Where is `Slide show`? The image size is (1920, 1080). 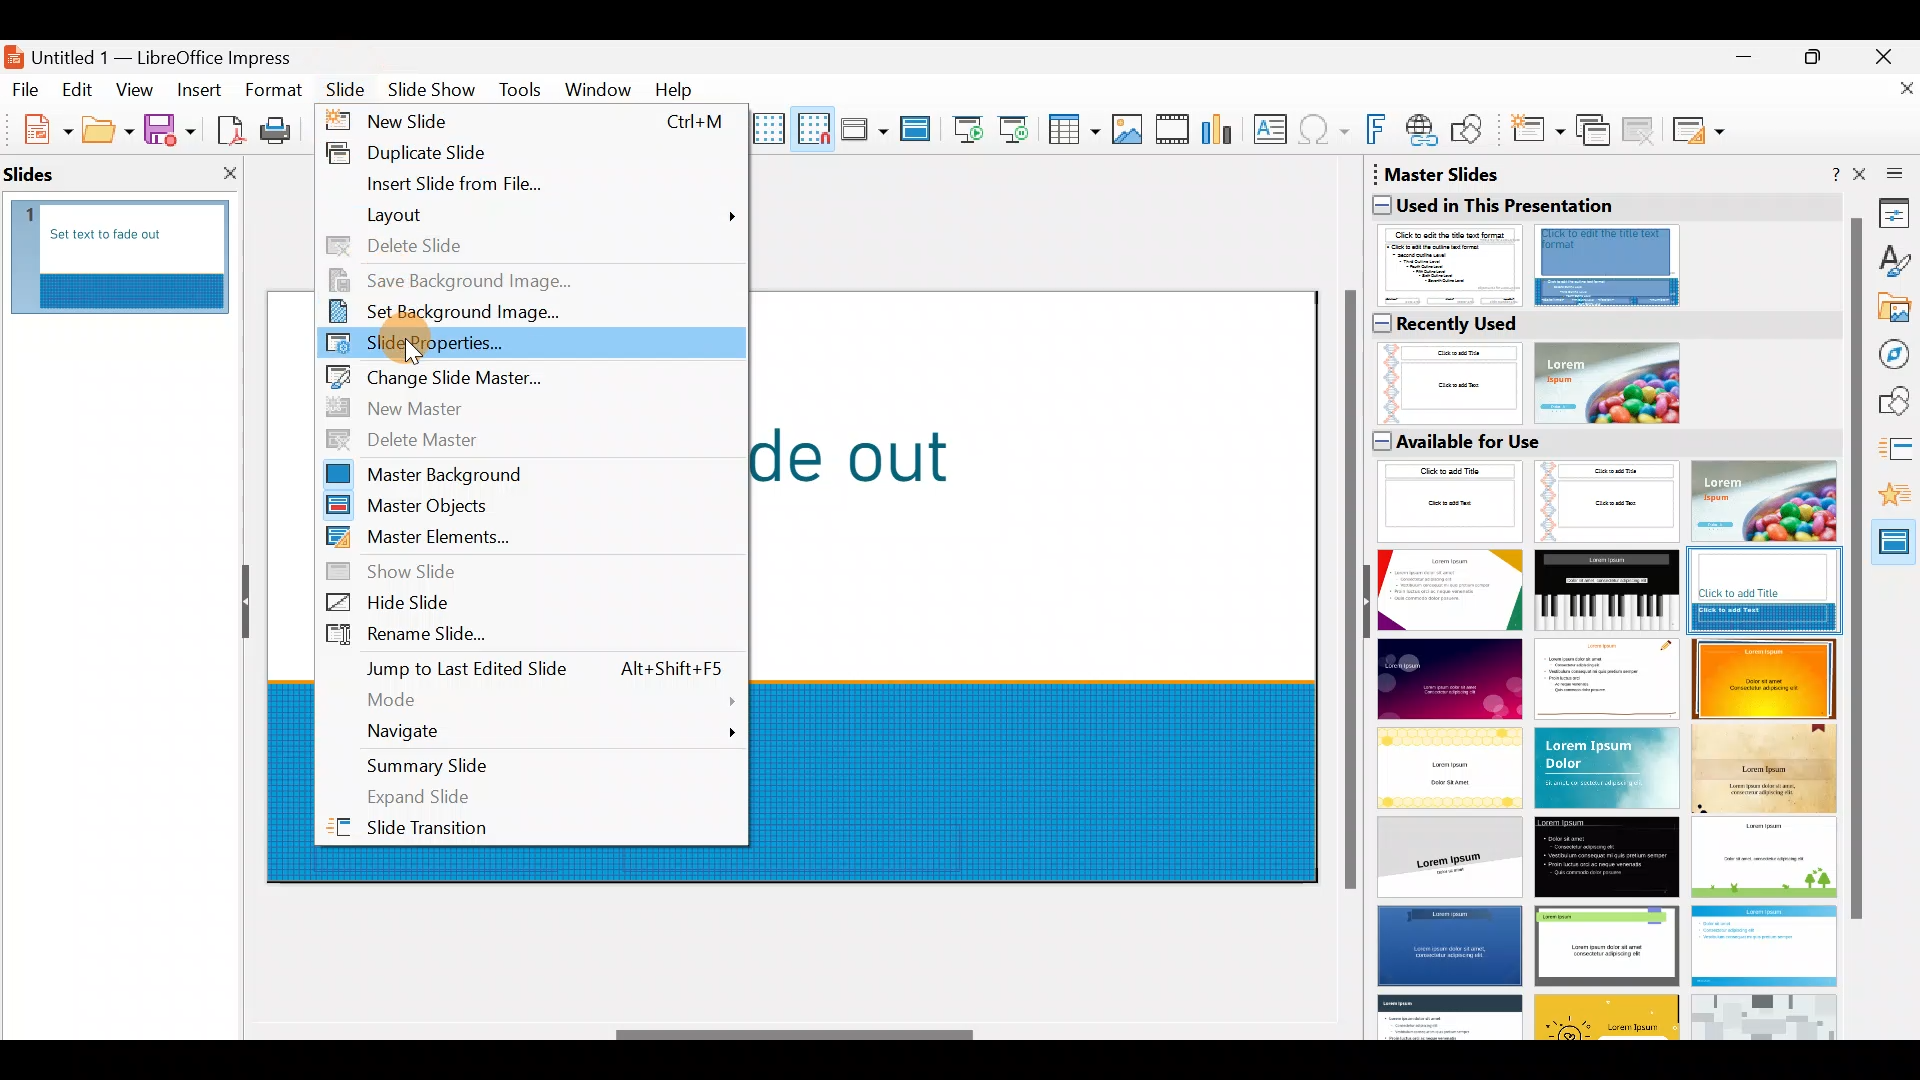
Slide show is located at coordinates (436, 94).